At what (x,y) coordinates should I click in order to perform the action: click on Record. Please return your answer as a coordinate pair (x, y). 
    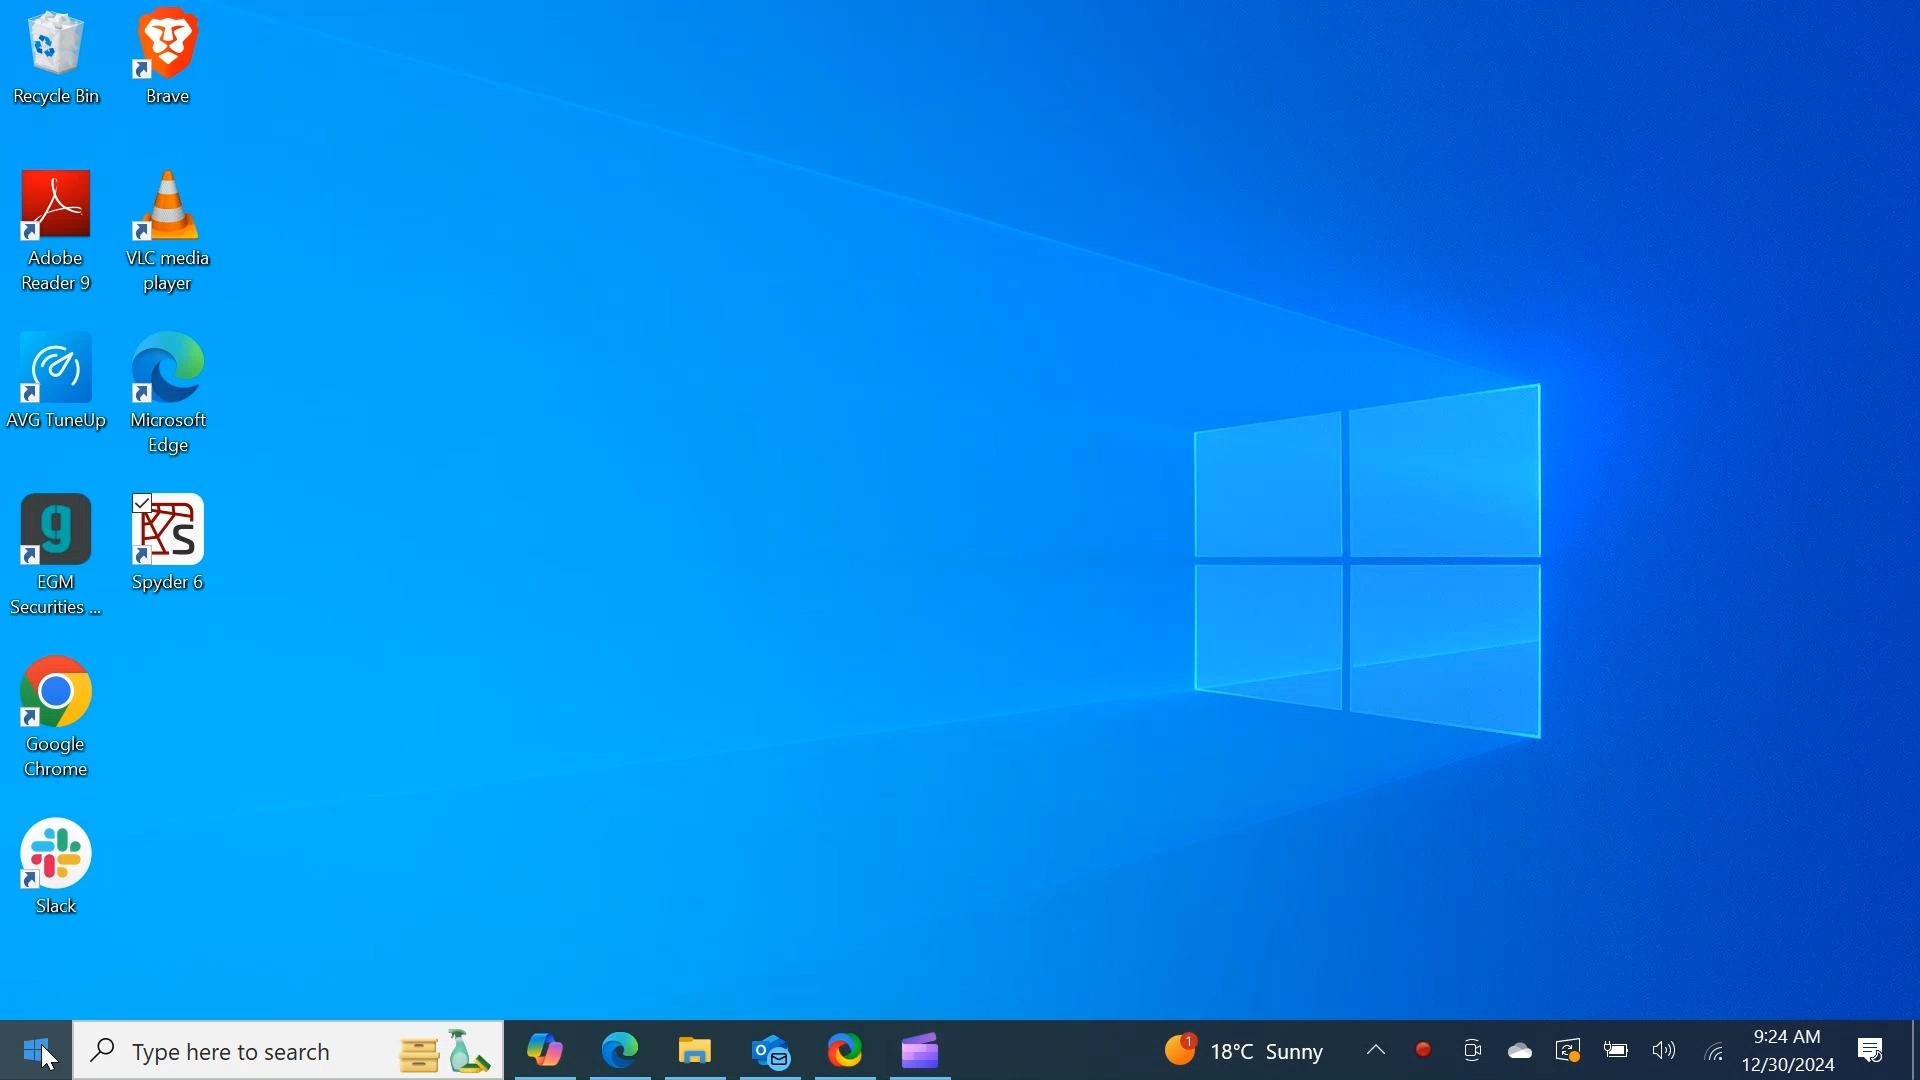
    Looking at the image, I should click on (1424, 1047).